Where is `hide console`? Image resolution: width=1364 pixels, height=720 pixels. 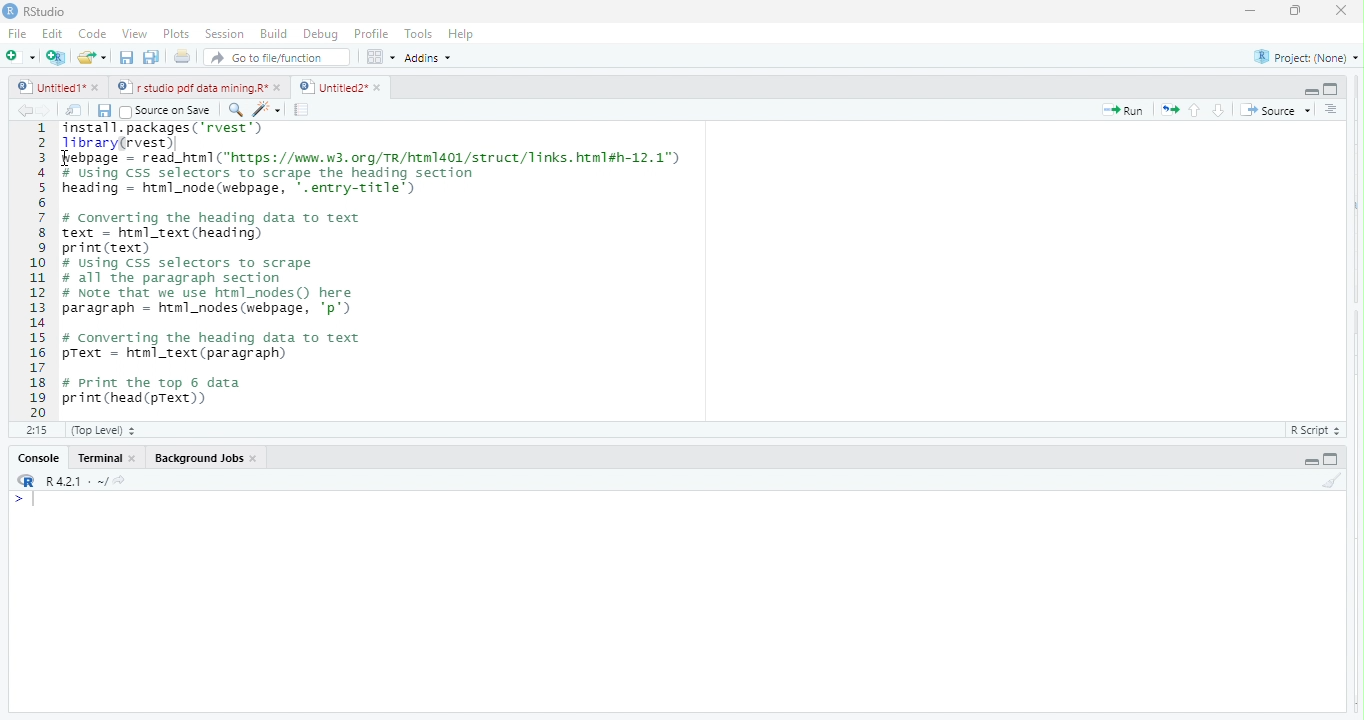 hide console is located at coordinates (1331, 87).